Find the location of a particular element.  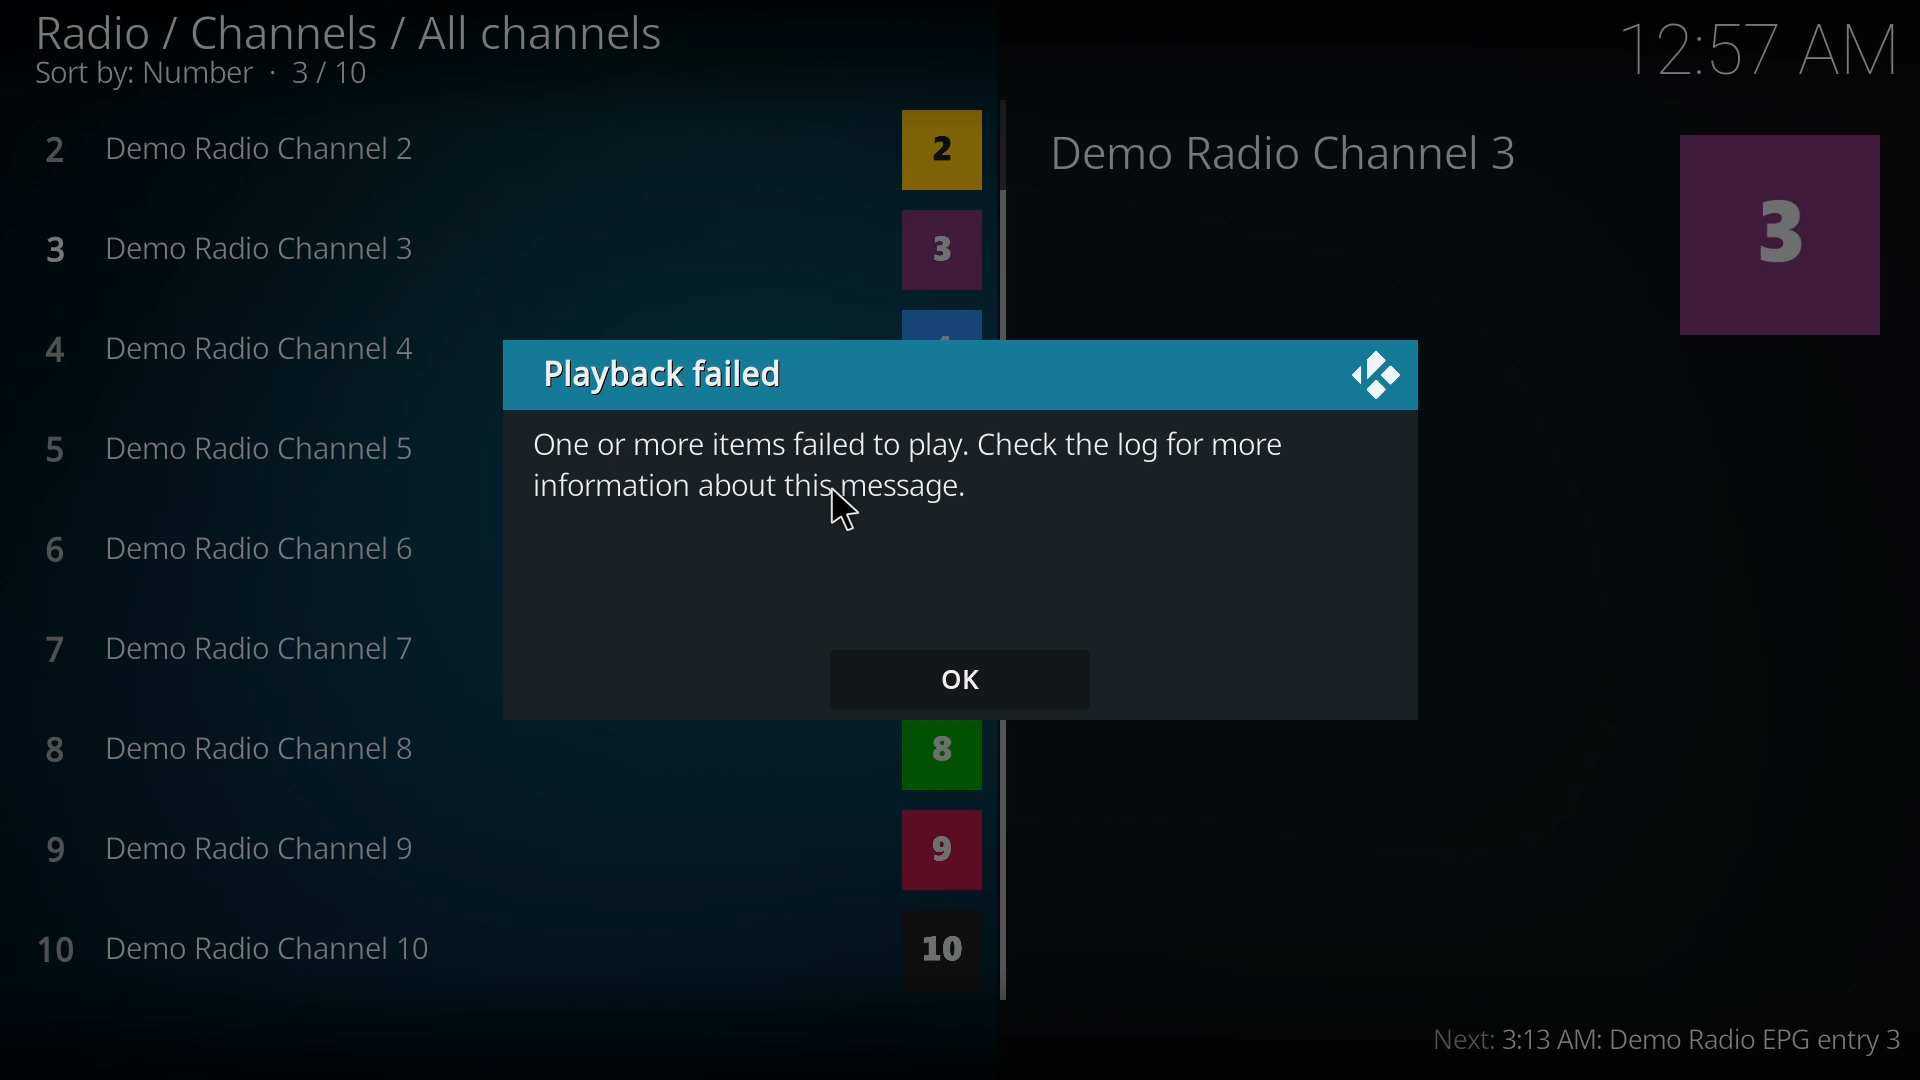

3 Demo Radio Channel 3 is located at coordinates (227, 254).